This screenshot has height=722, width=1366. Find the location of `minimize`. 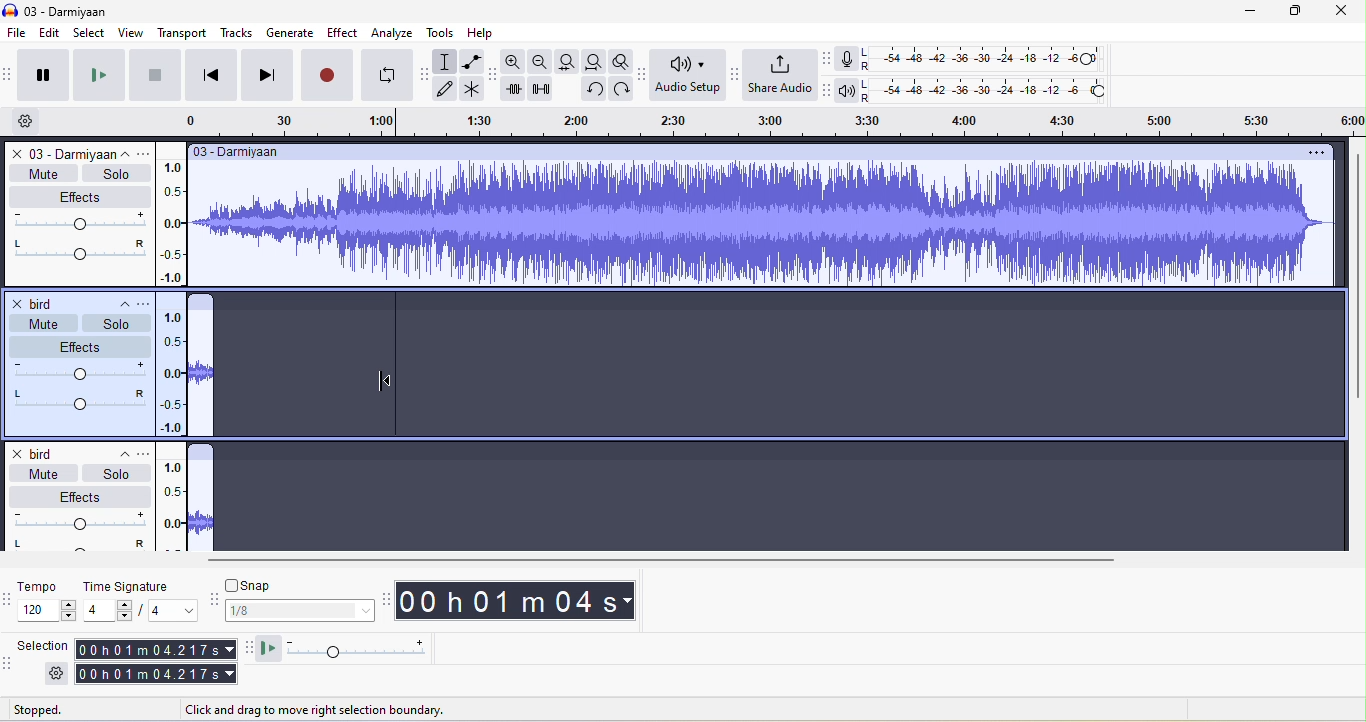

minimize is located at coordinates (1238, 11).